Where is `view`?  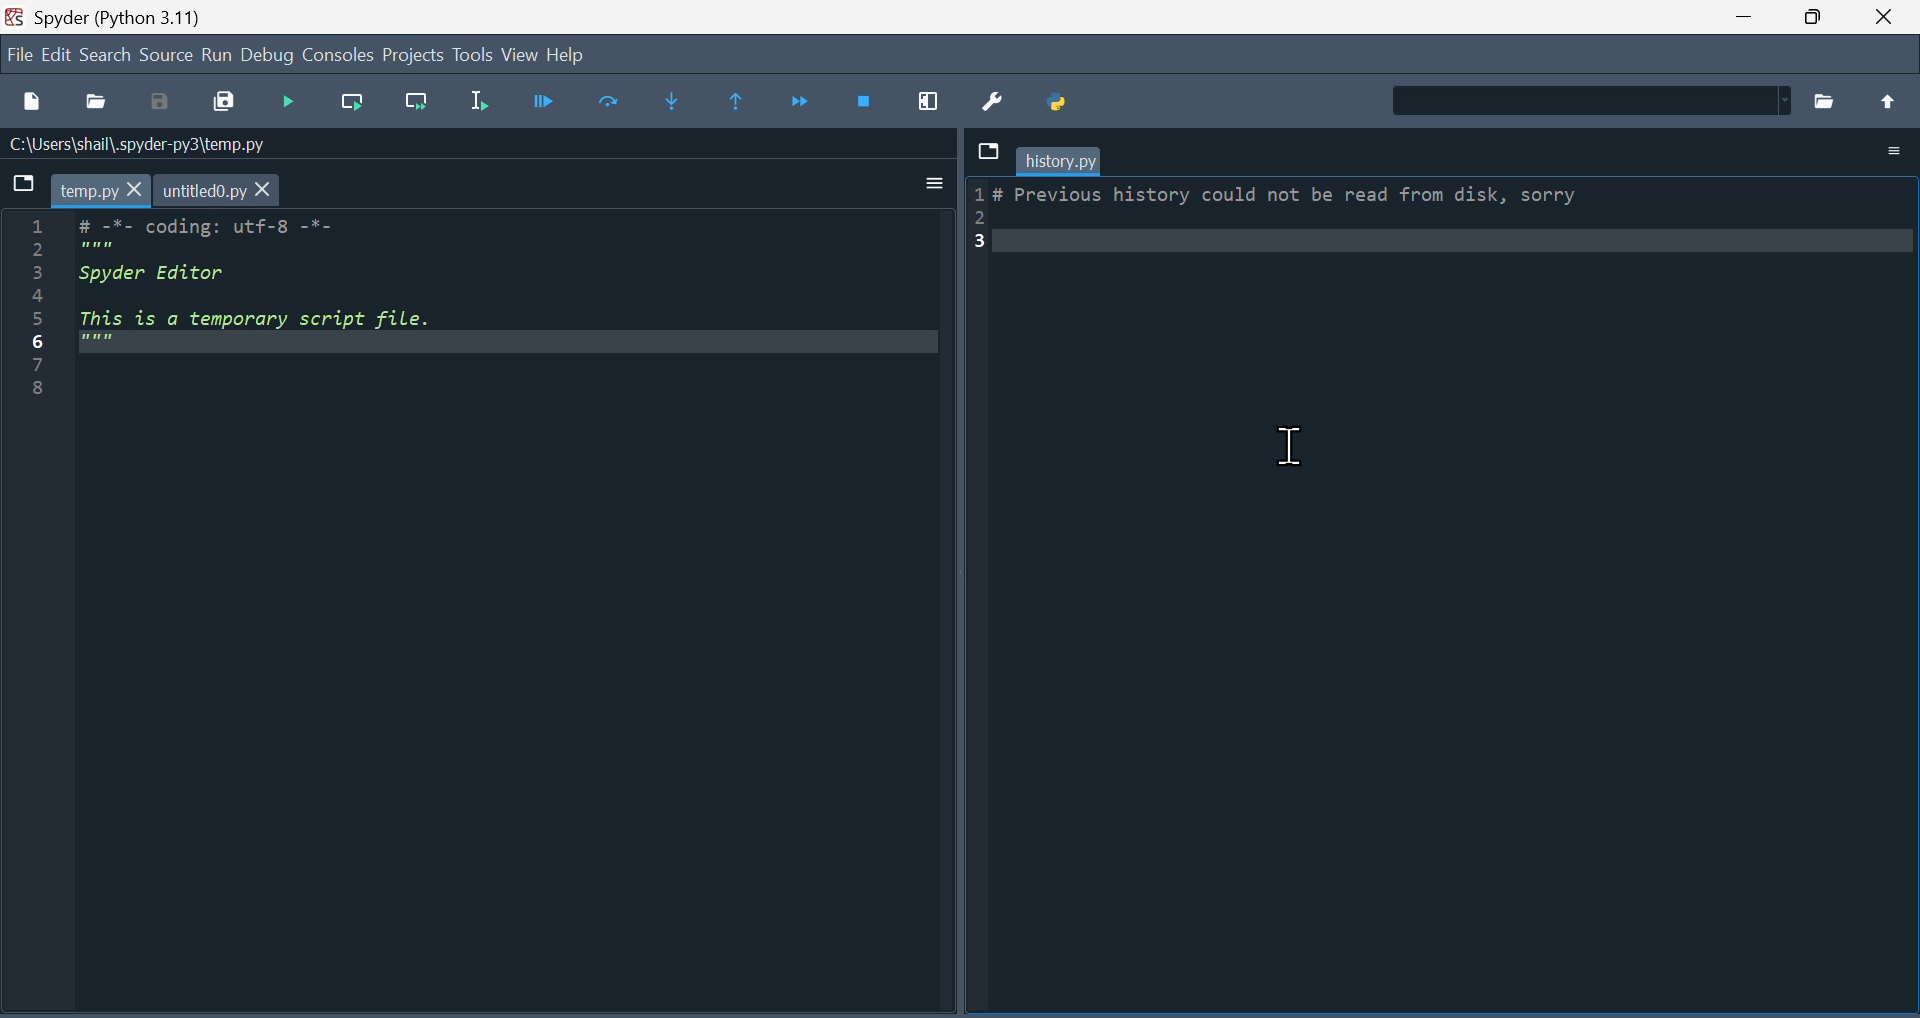
view is located at coordinates (521, 53).